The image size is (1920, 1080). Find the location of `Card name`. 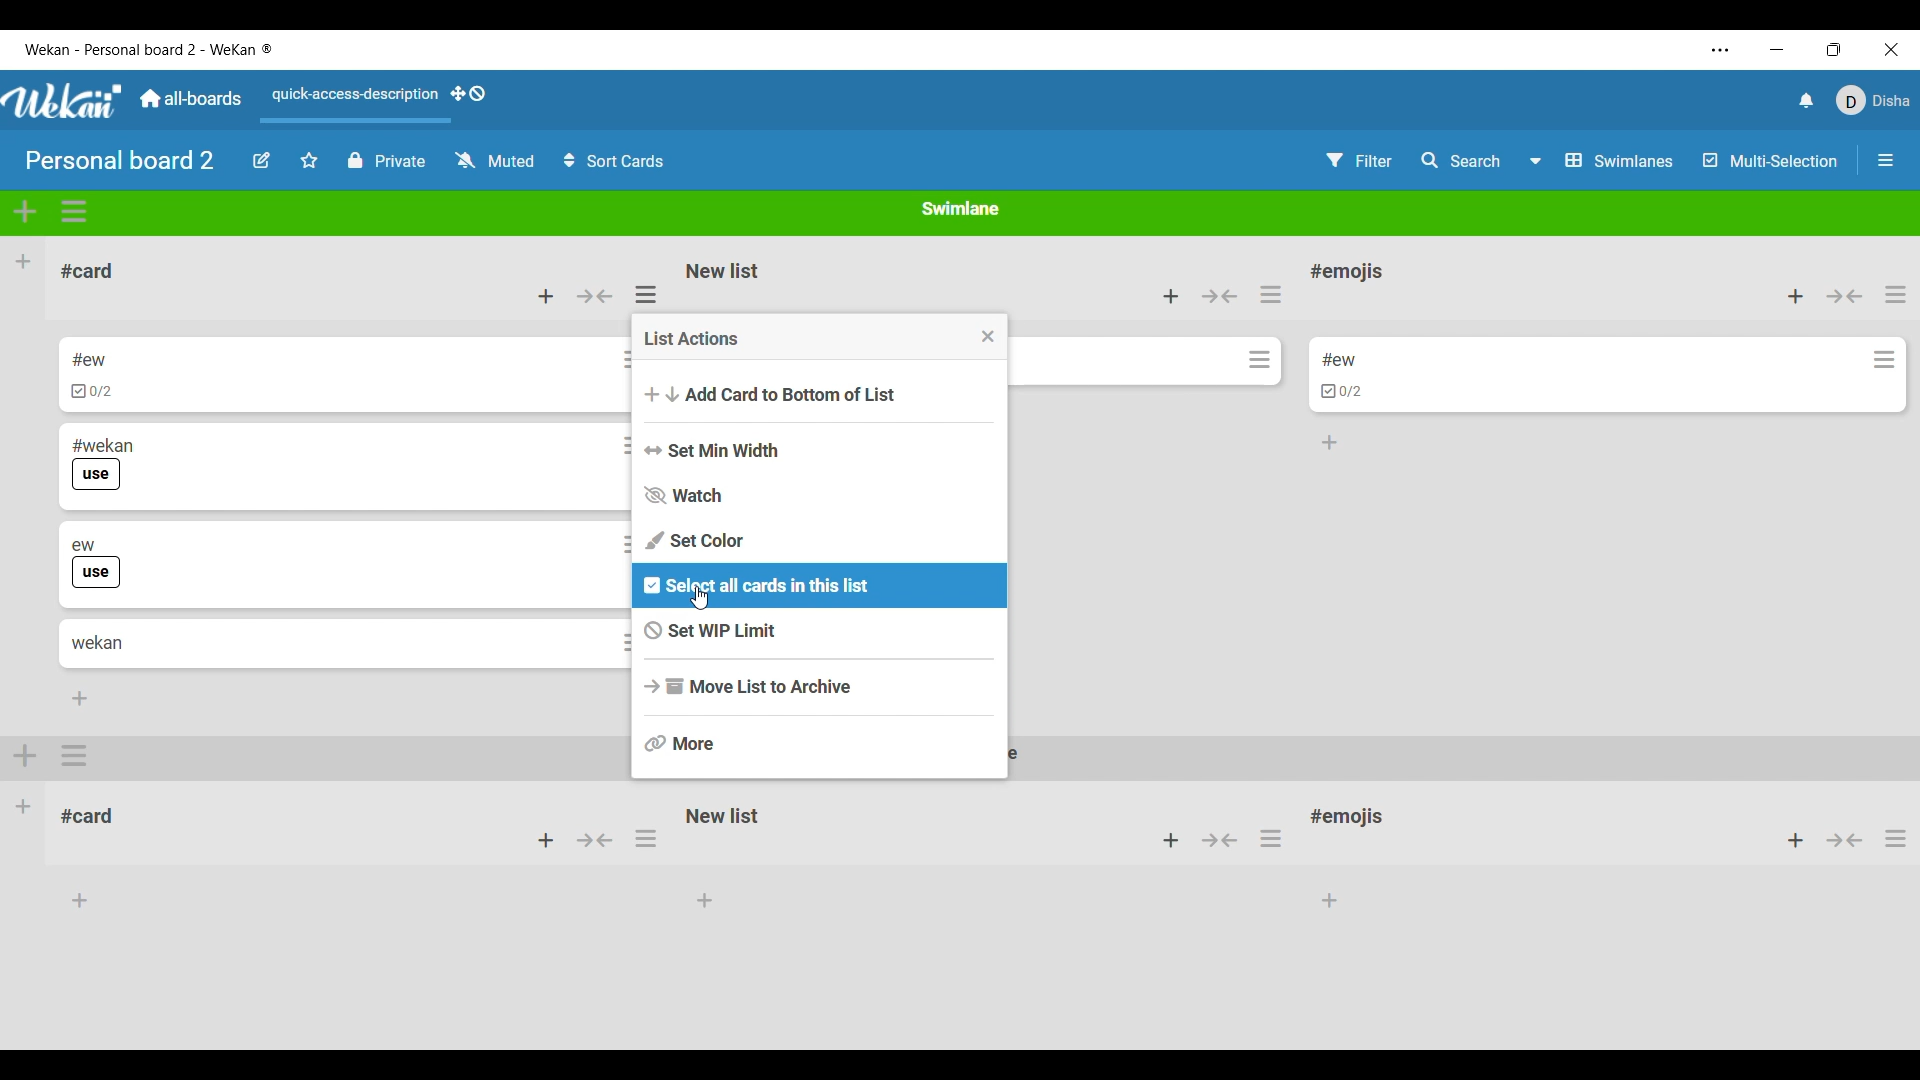

Card name is located at coordinates (98, 642).